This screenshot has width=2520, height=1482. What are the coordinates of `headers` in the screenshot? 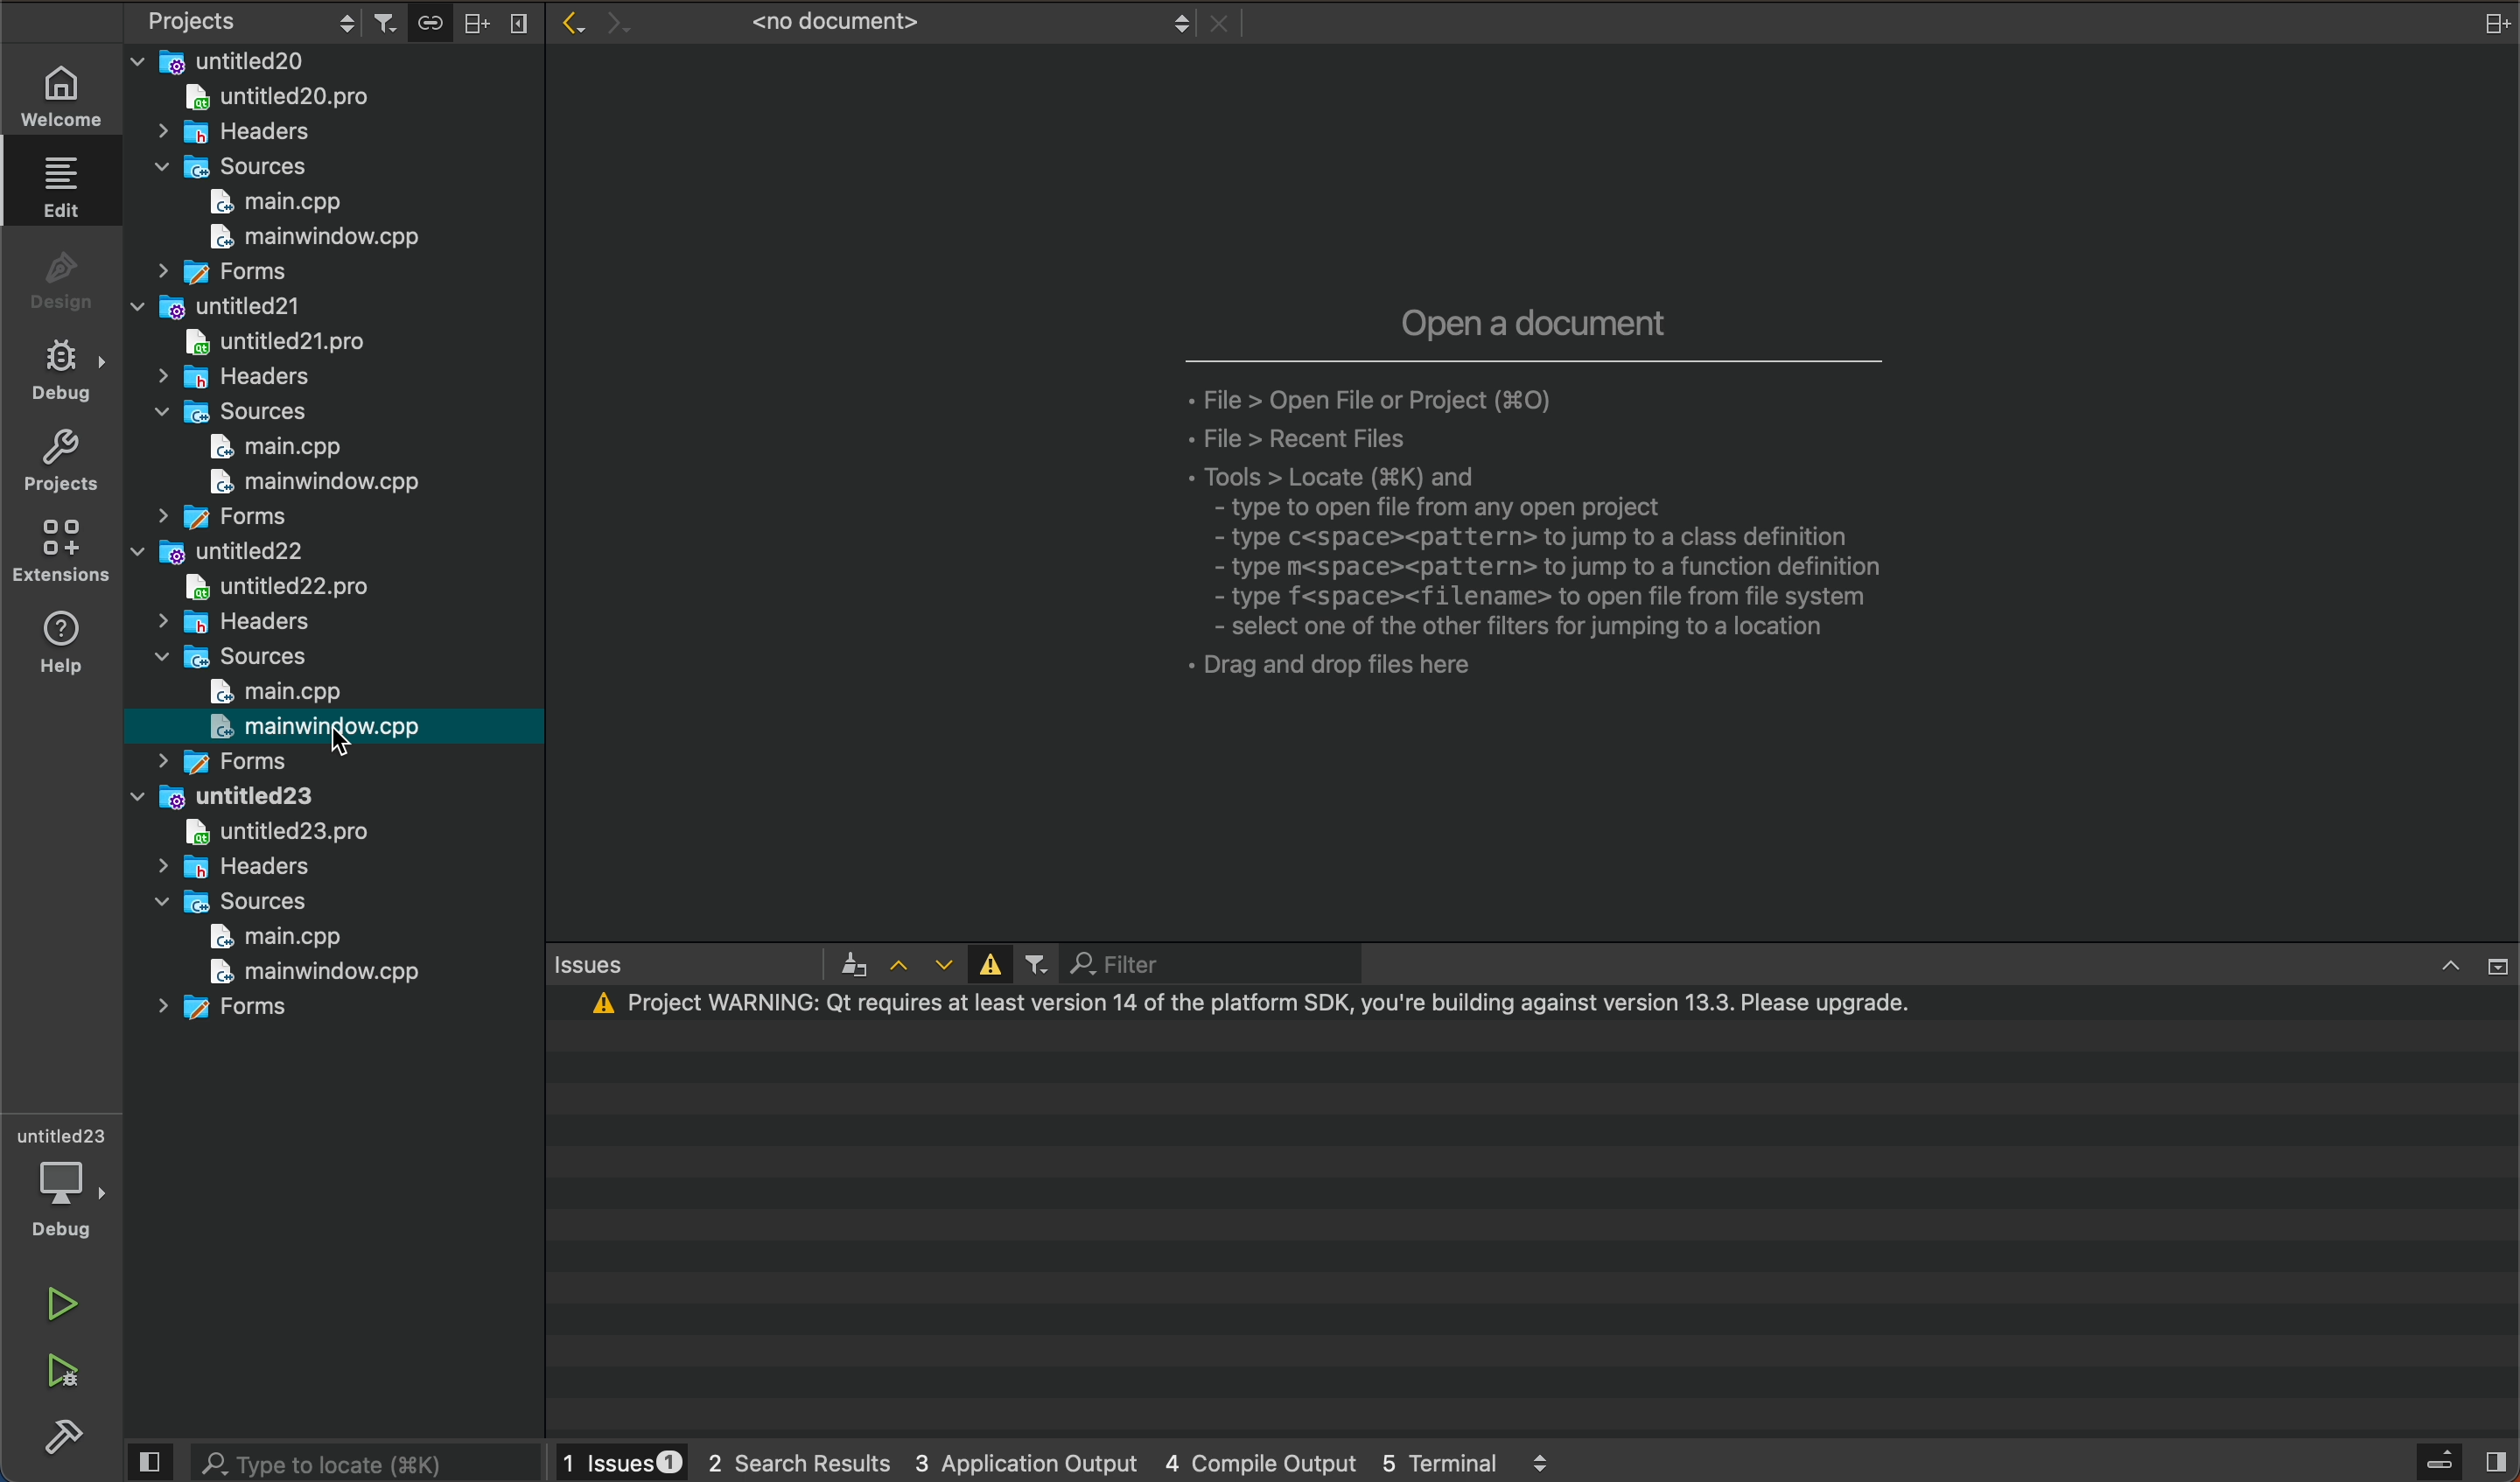 It's located at (230, 622).